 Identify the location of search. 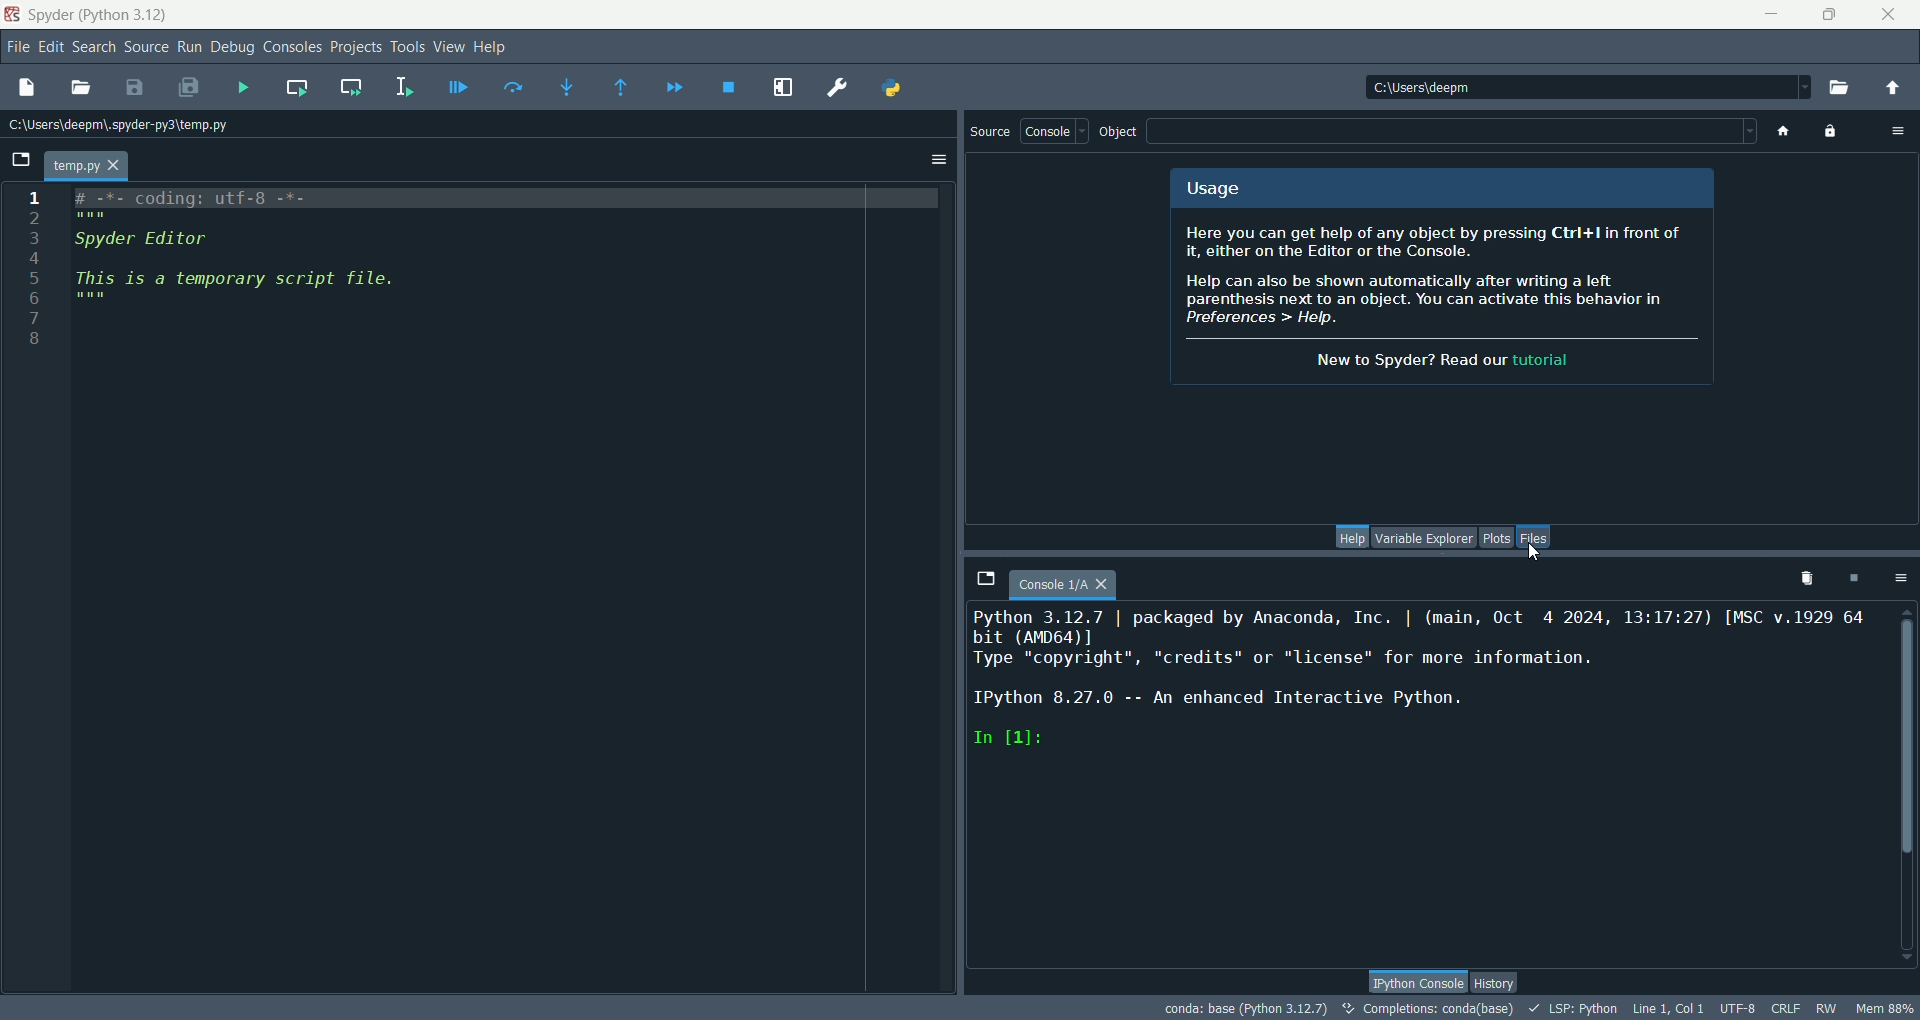
(95, 48).